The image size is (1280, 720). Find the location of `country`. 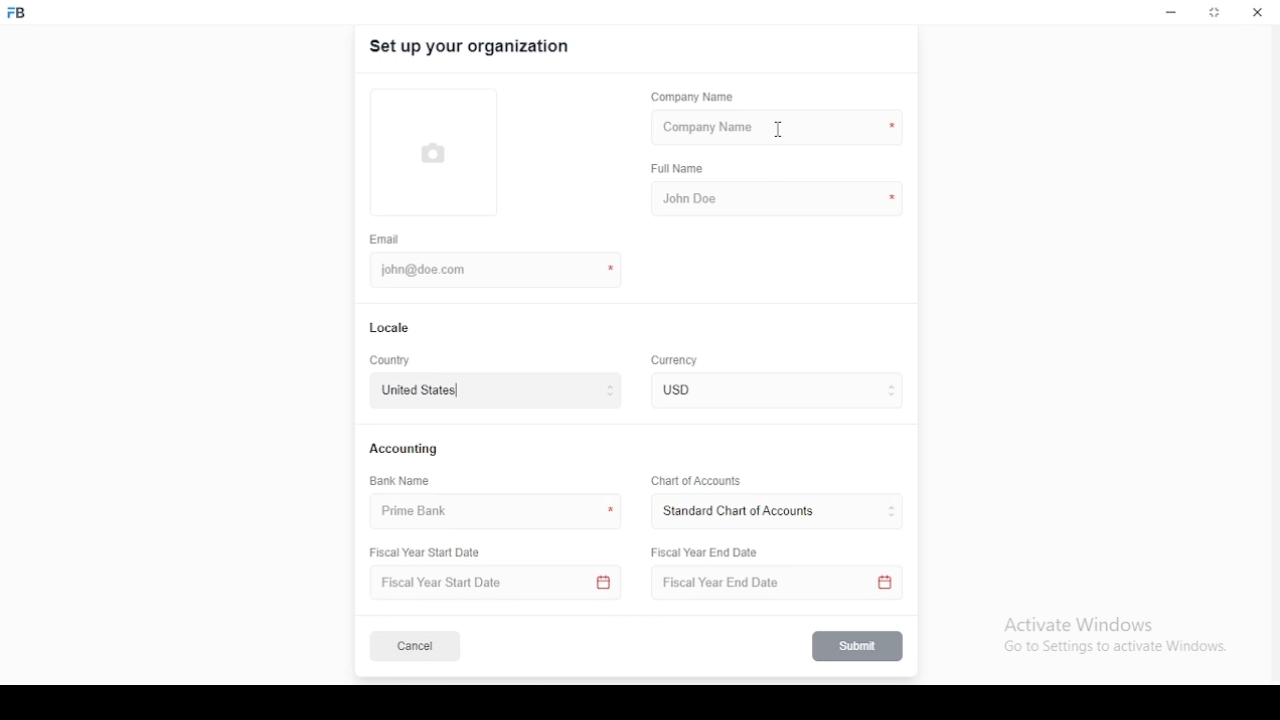

country is located at coordinates (392, 361).